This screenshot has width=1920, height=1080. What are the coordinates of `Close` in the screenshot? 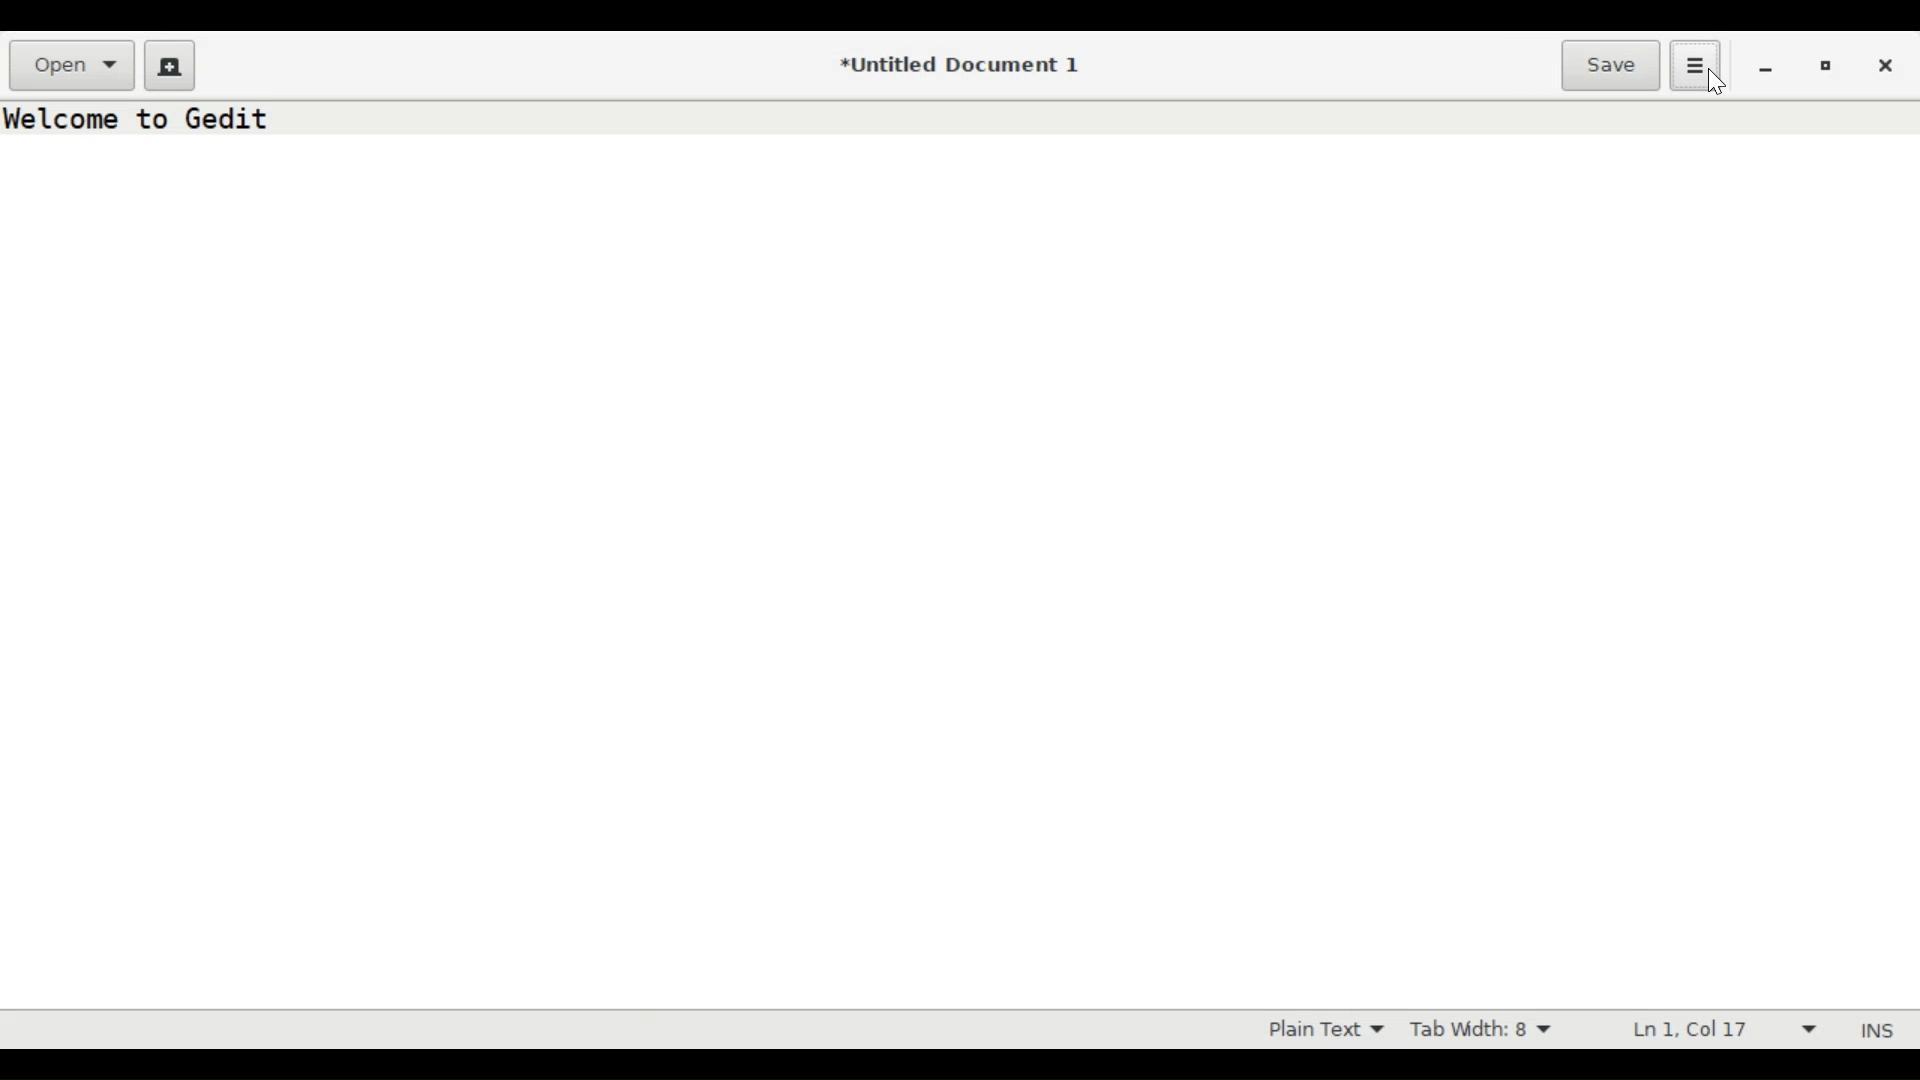 It's located at (1887, 66).